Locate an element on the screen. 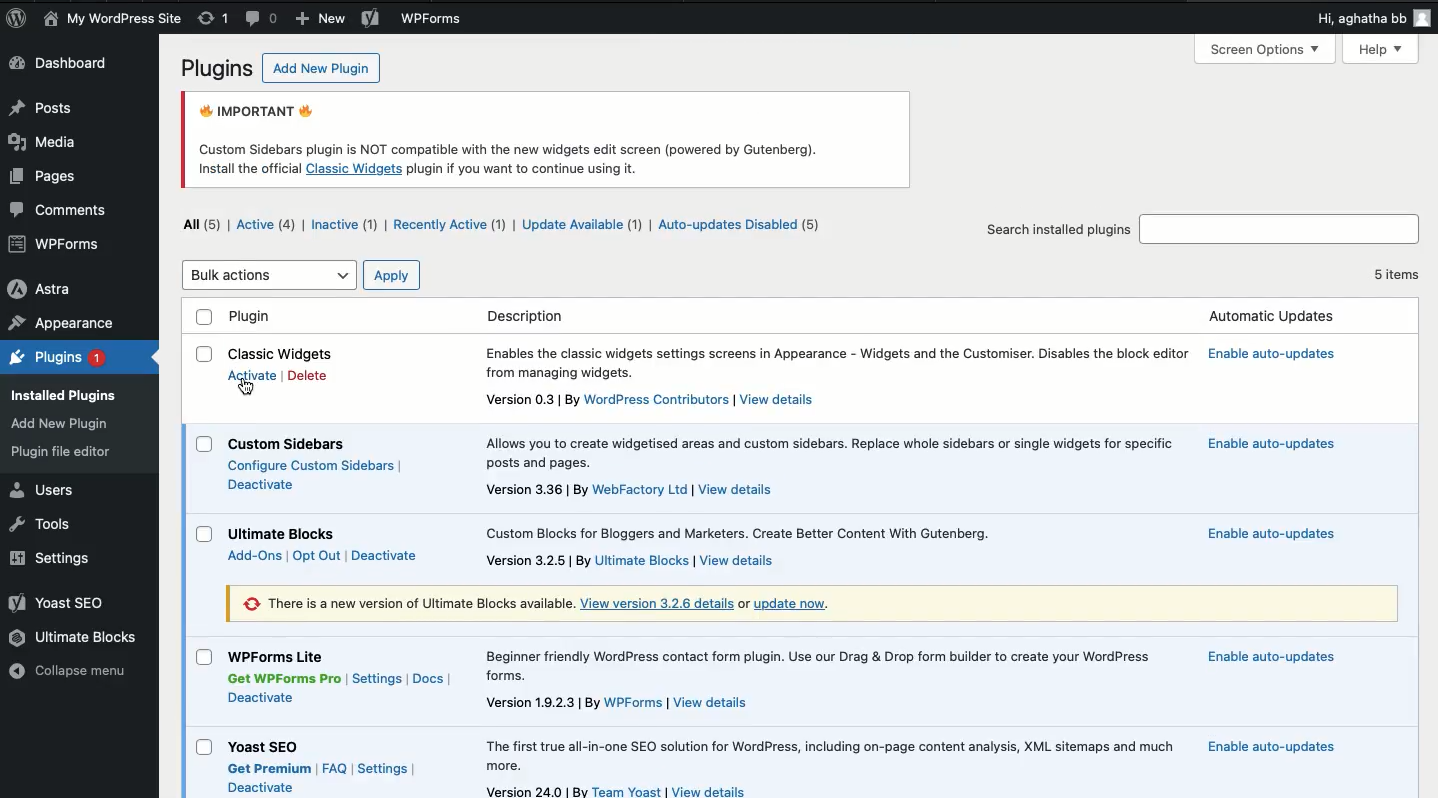  Automatic updates is located at coordinates (1268, 746).